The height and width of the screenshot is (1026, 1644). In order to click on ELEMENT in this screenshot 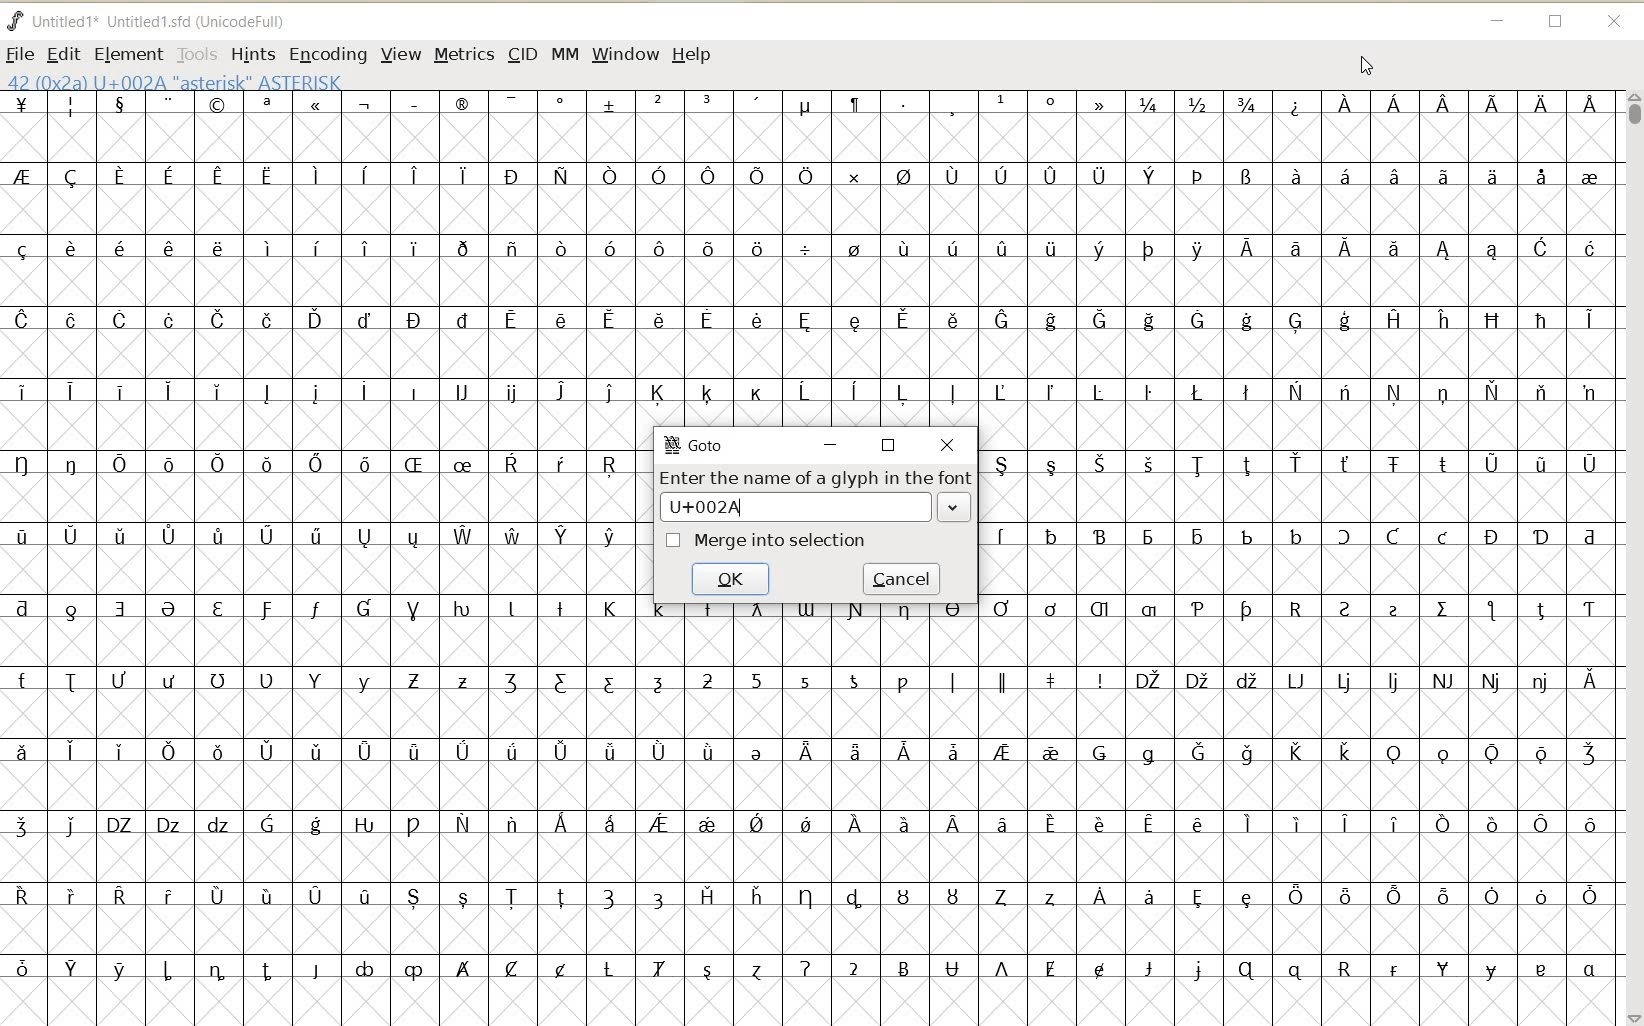, I will do `click(129, 54)`.